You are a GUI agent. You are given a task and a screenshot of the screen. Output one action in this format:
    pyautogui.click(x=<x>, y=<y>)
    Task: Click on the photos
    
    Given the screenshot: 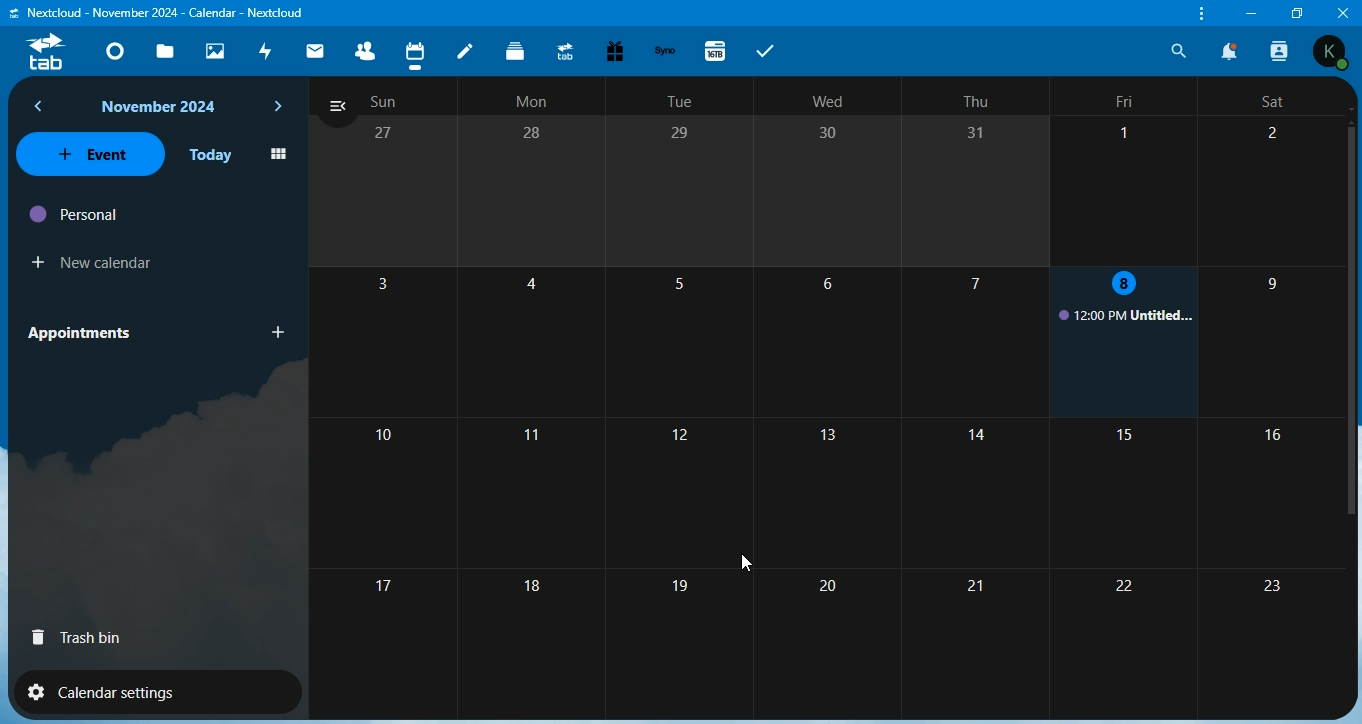 What is the action you would take?
    pyautogui.click(x=216, y=52)
    